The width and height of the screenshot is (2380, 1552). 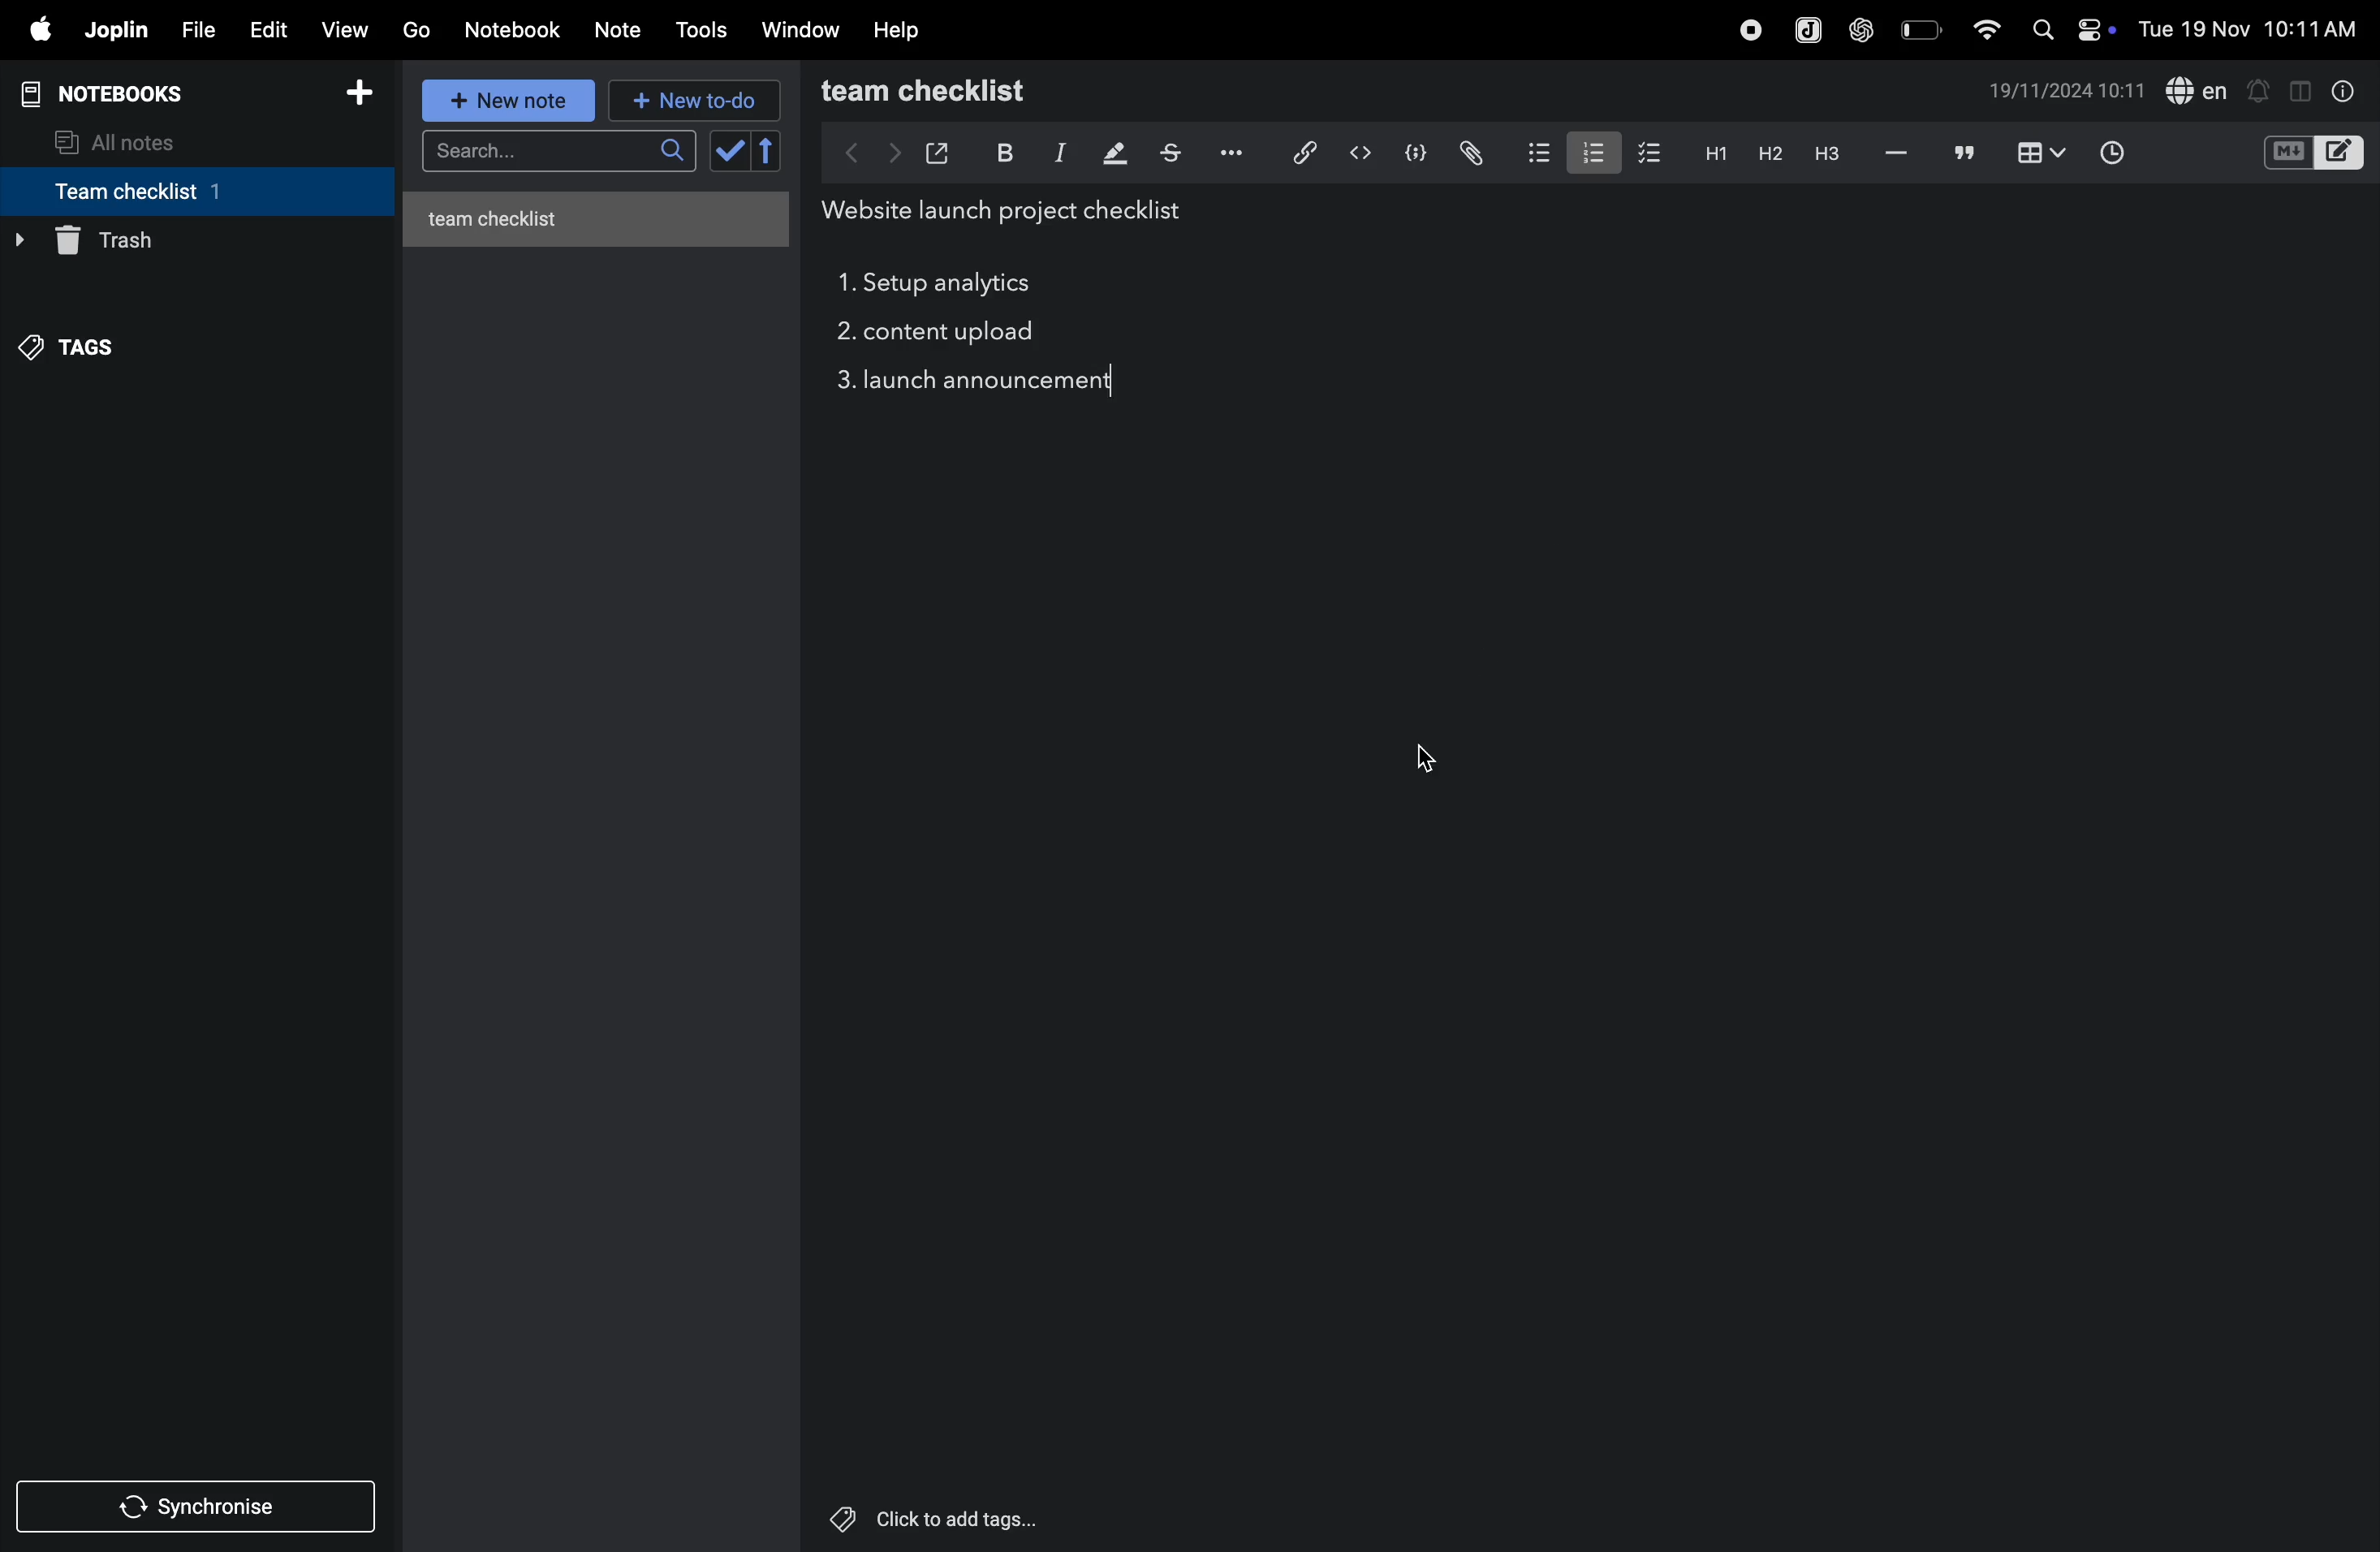 What do you see at coordinates (1426, 754) in the screenshot?
I see `cursor` at bounding box center [1426, 754].